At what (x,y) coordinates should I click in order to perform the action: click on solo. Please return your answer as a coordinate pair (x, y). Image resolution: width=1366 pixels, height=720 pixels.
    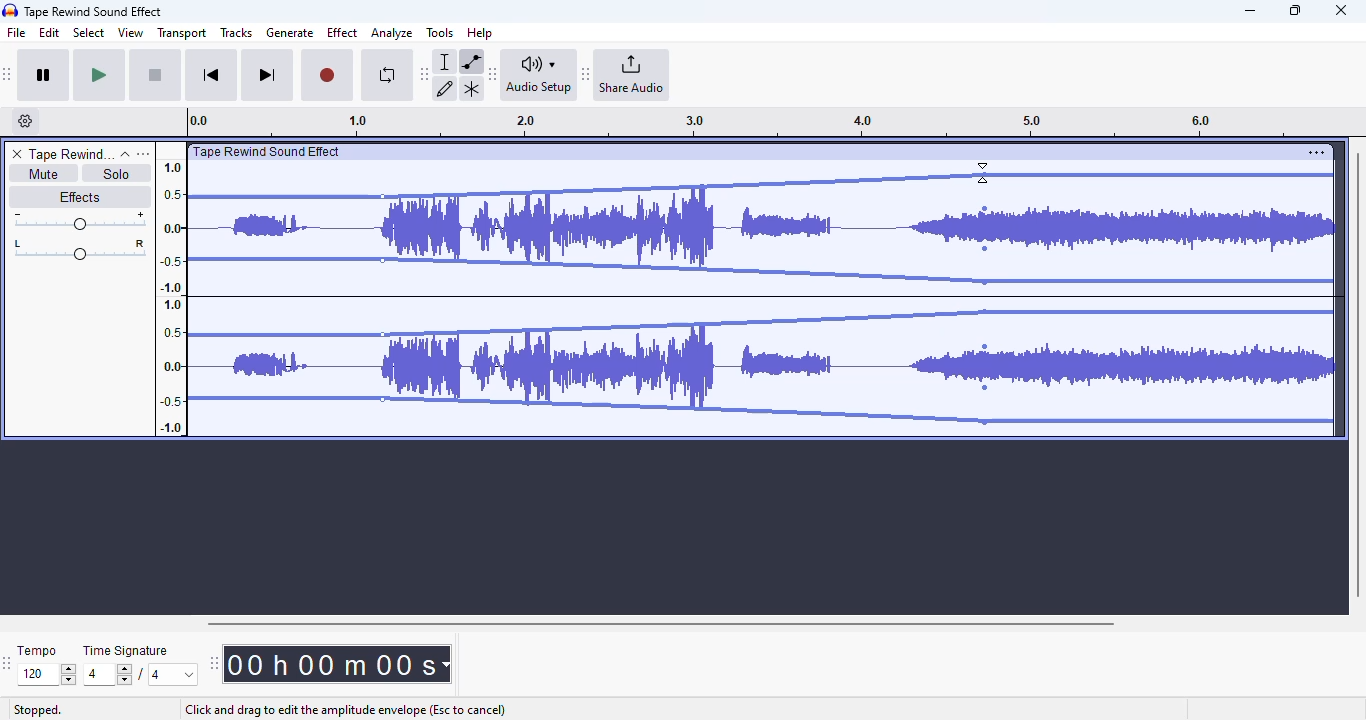
    Looking at the image, I should click on (117, 173).